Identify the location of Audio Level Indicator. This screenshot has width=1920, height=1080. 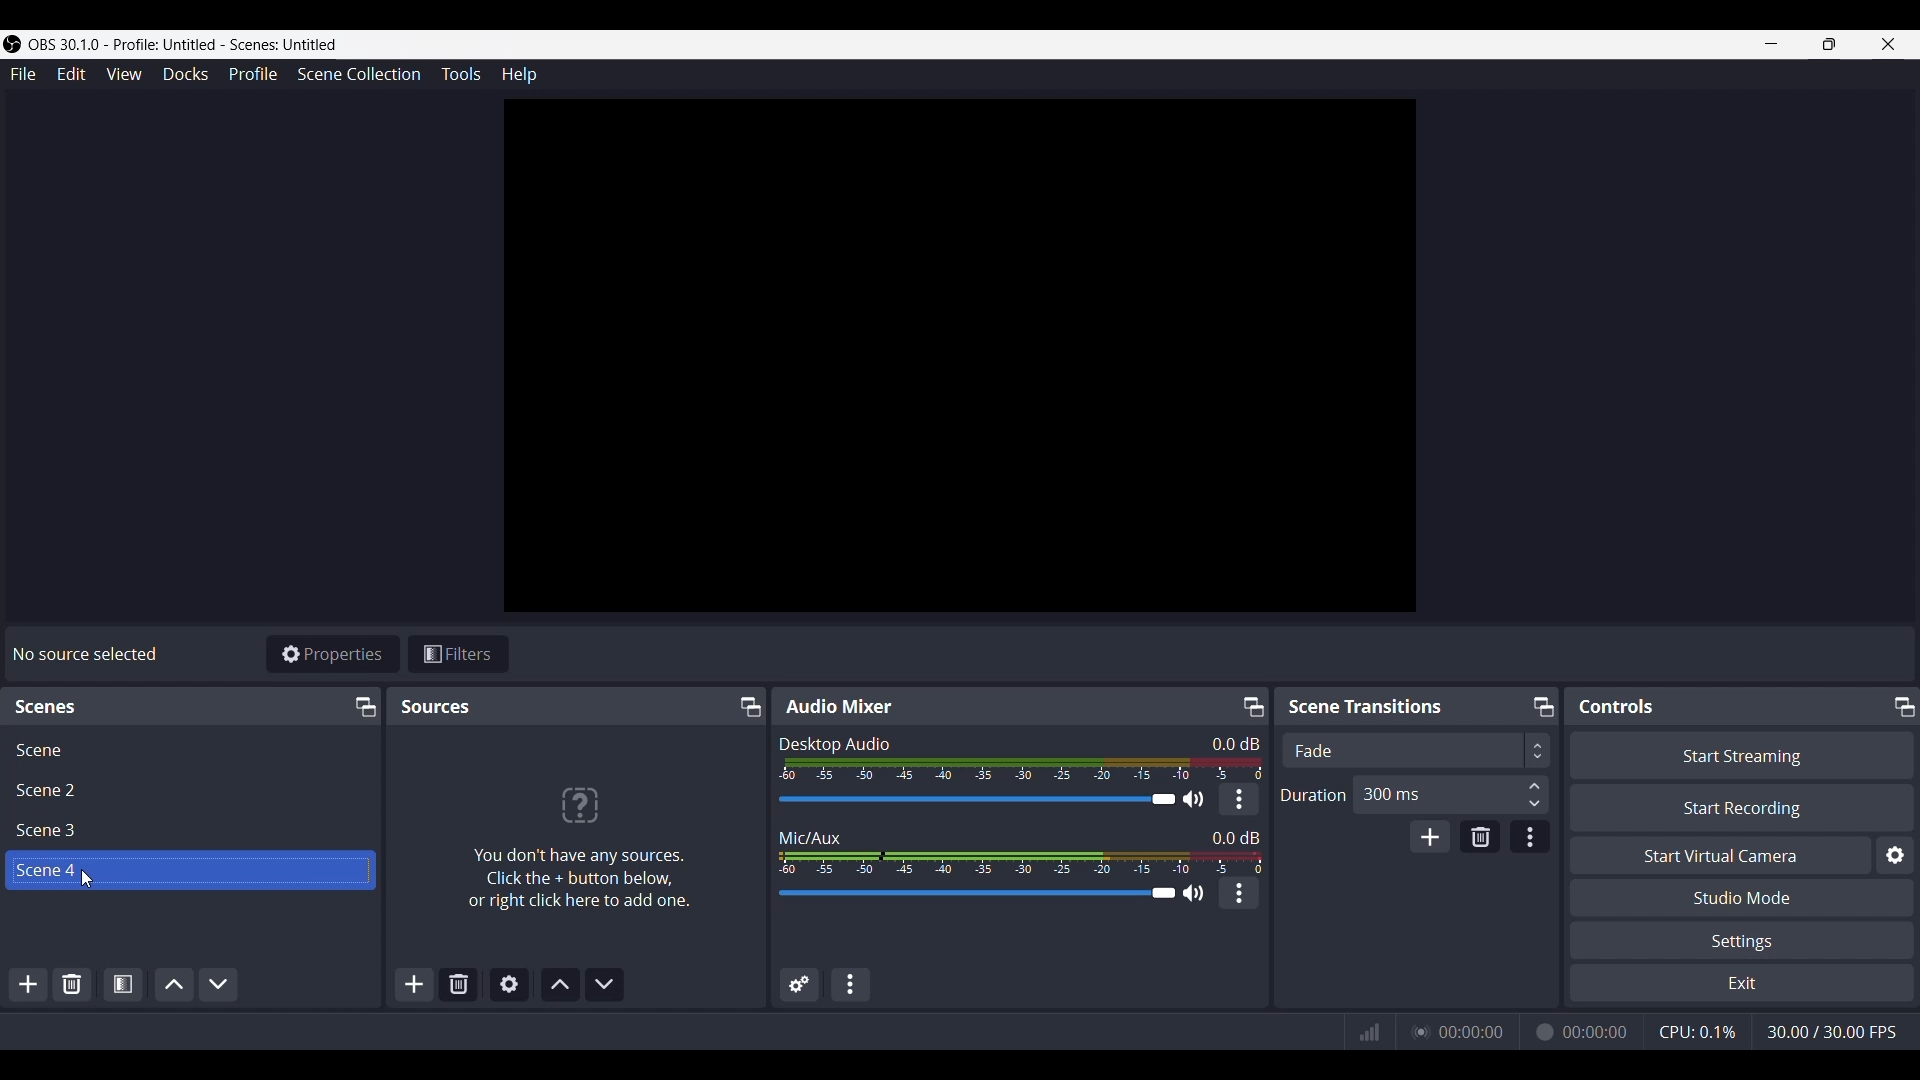
(1229, 743).